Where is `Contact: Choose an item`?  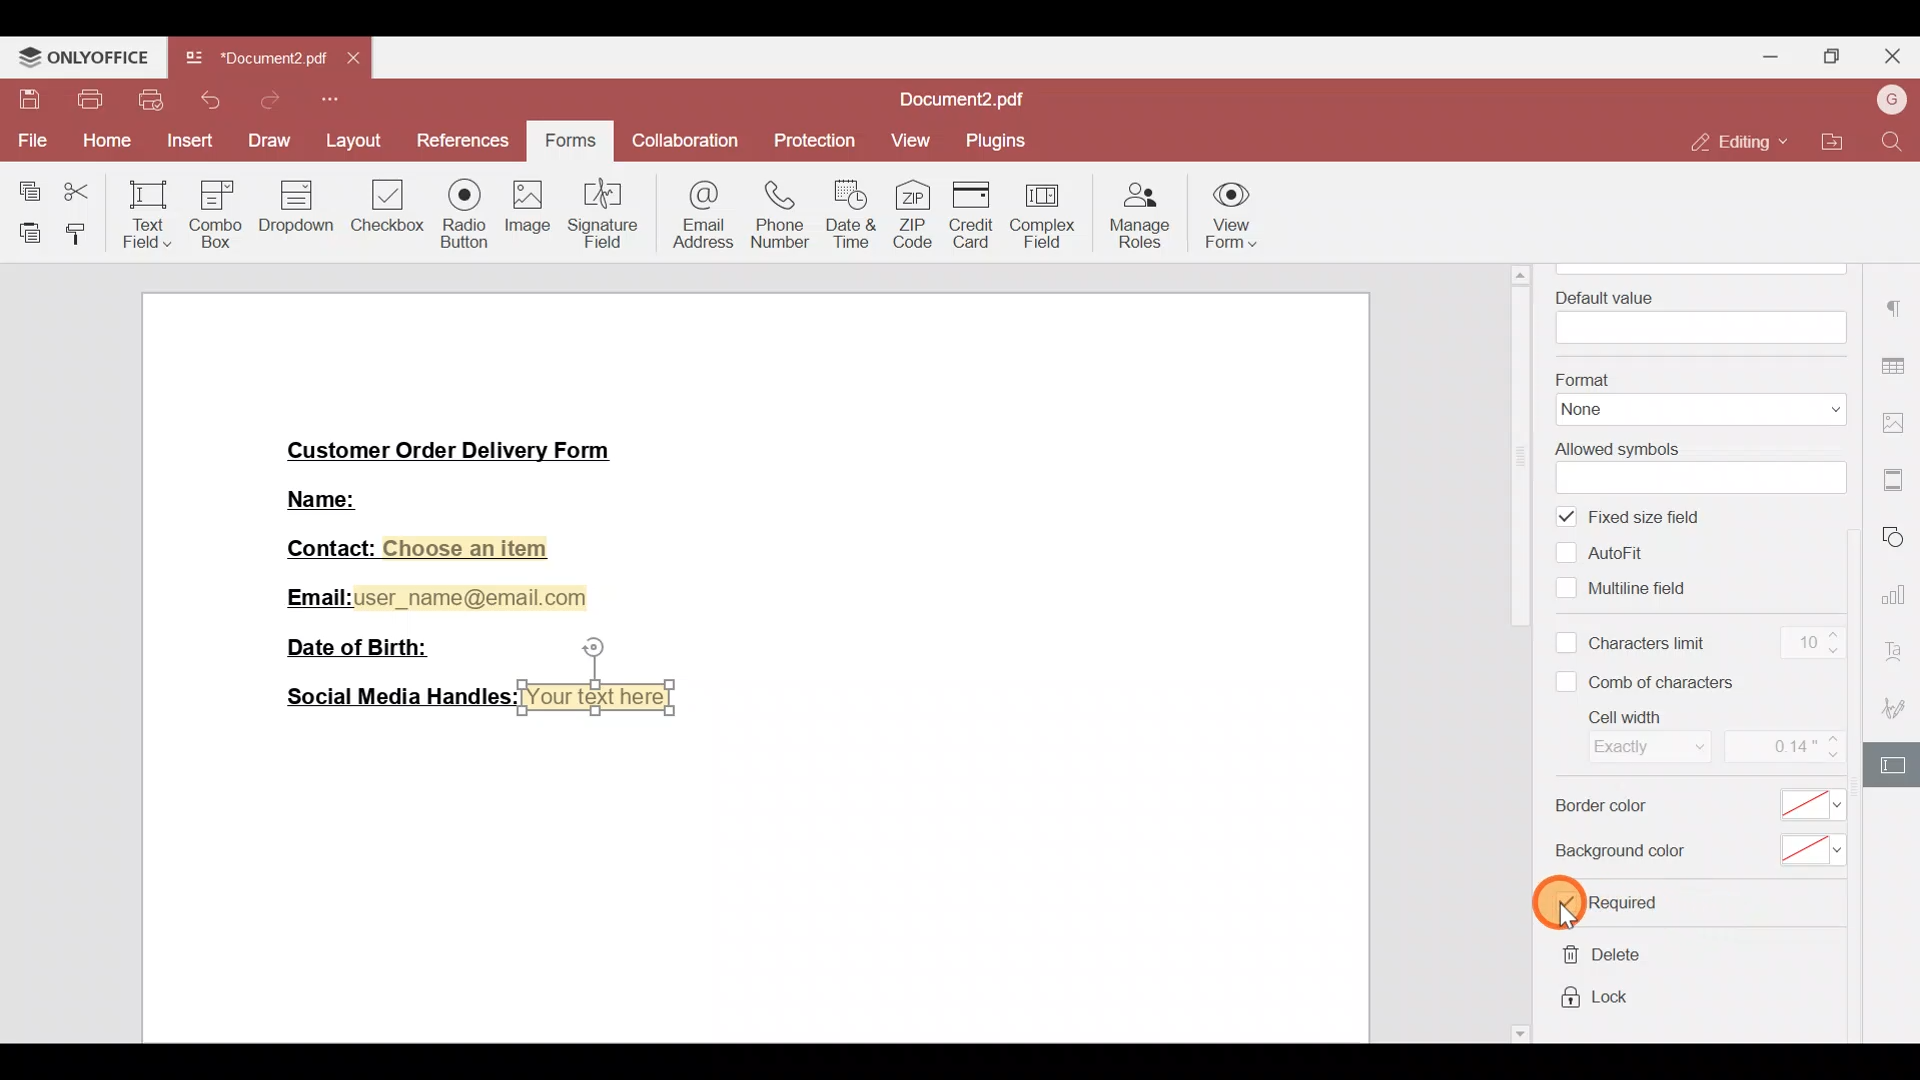
Contact: Choose an item is located at coordinates (415, 548).